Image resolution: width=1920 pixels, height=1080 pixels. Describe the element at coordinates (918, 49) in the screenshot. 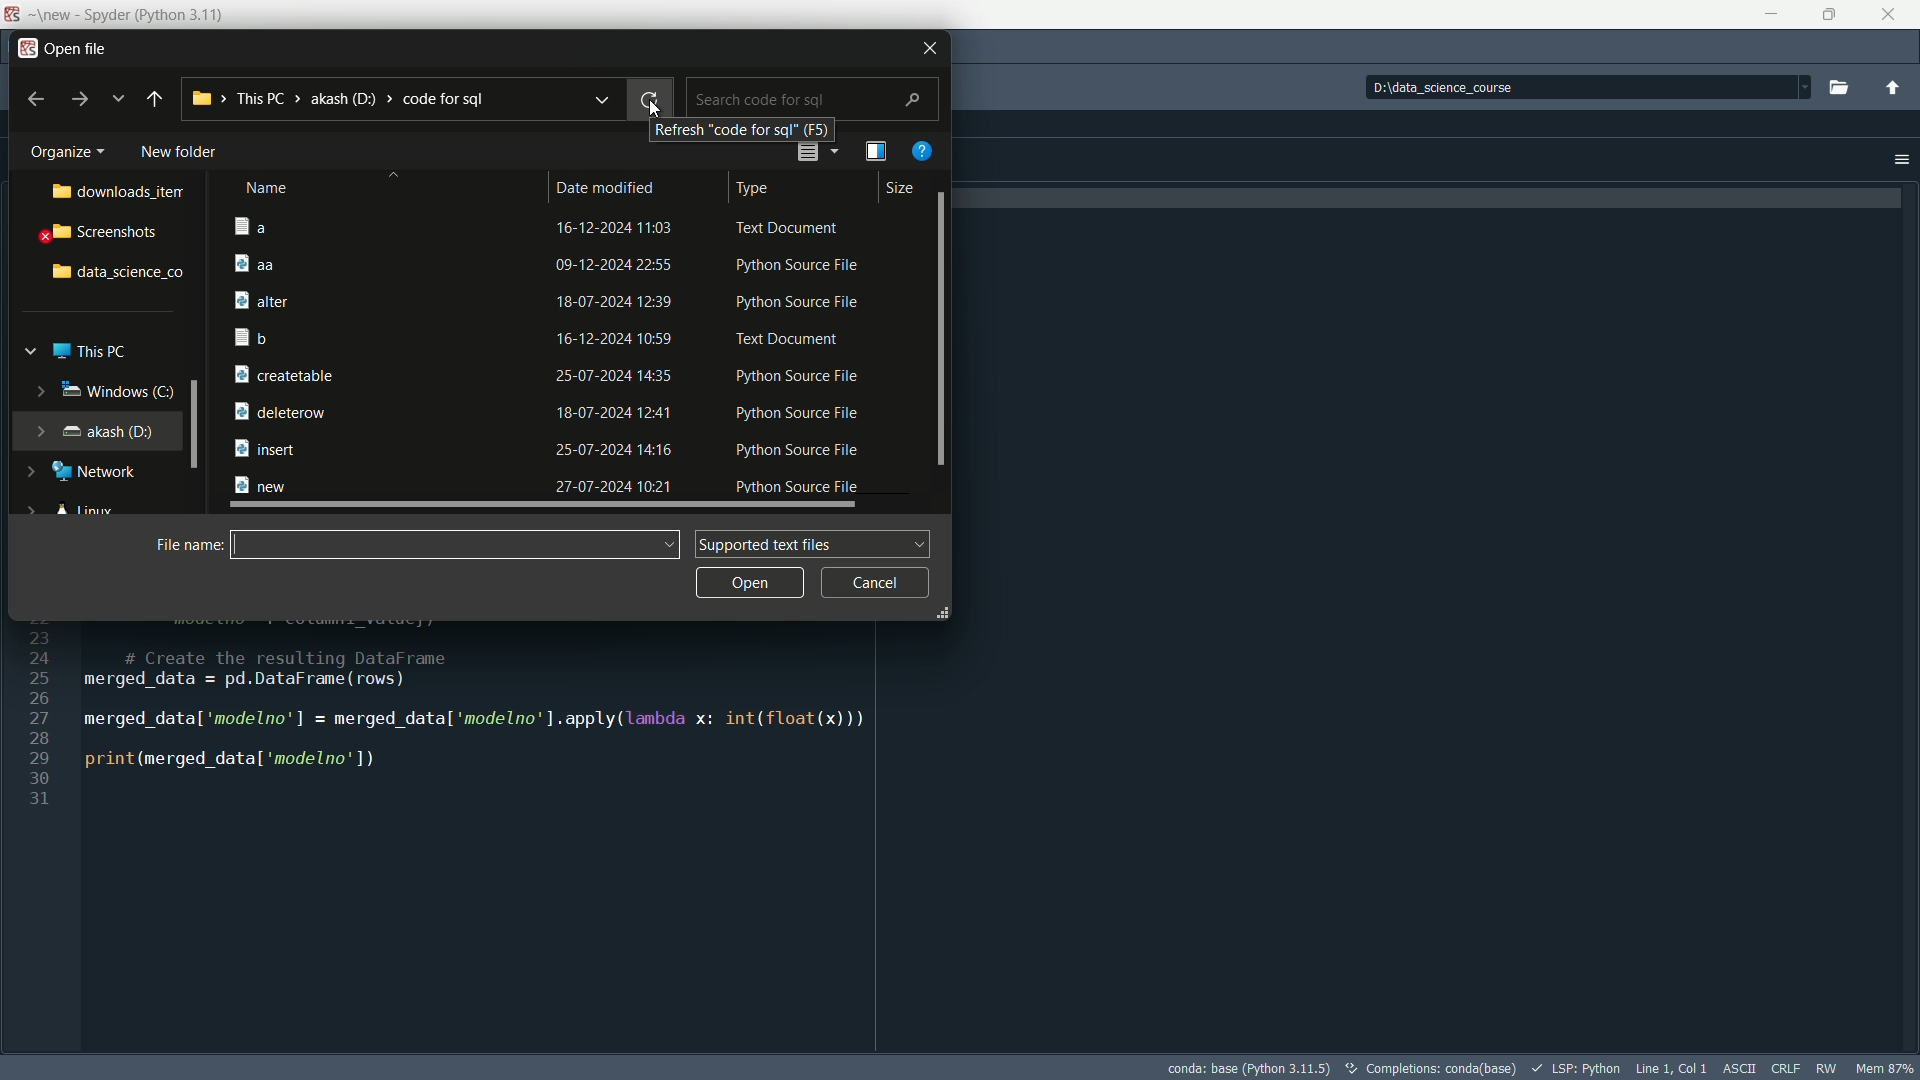

I see `close` at that location.